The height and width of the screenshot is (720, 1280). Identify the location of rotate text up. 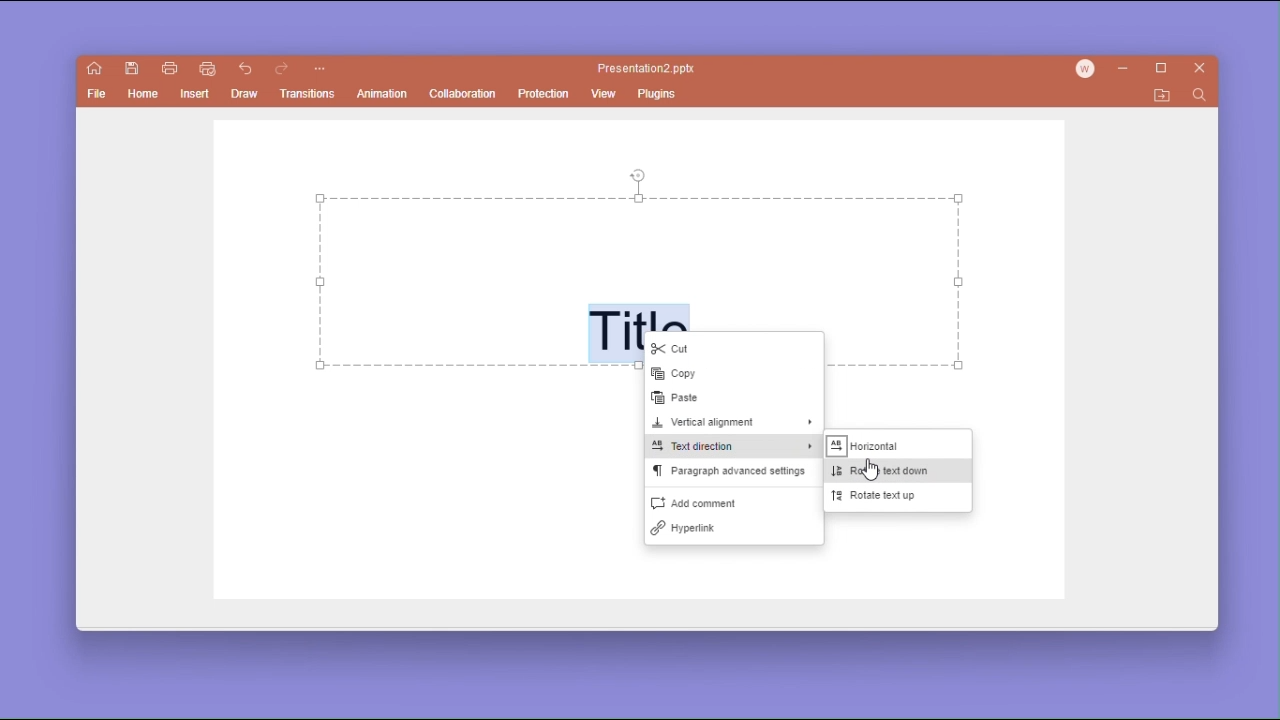
(891, 498).